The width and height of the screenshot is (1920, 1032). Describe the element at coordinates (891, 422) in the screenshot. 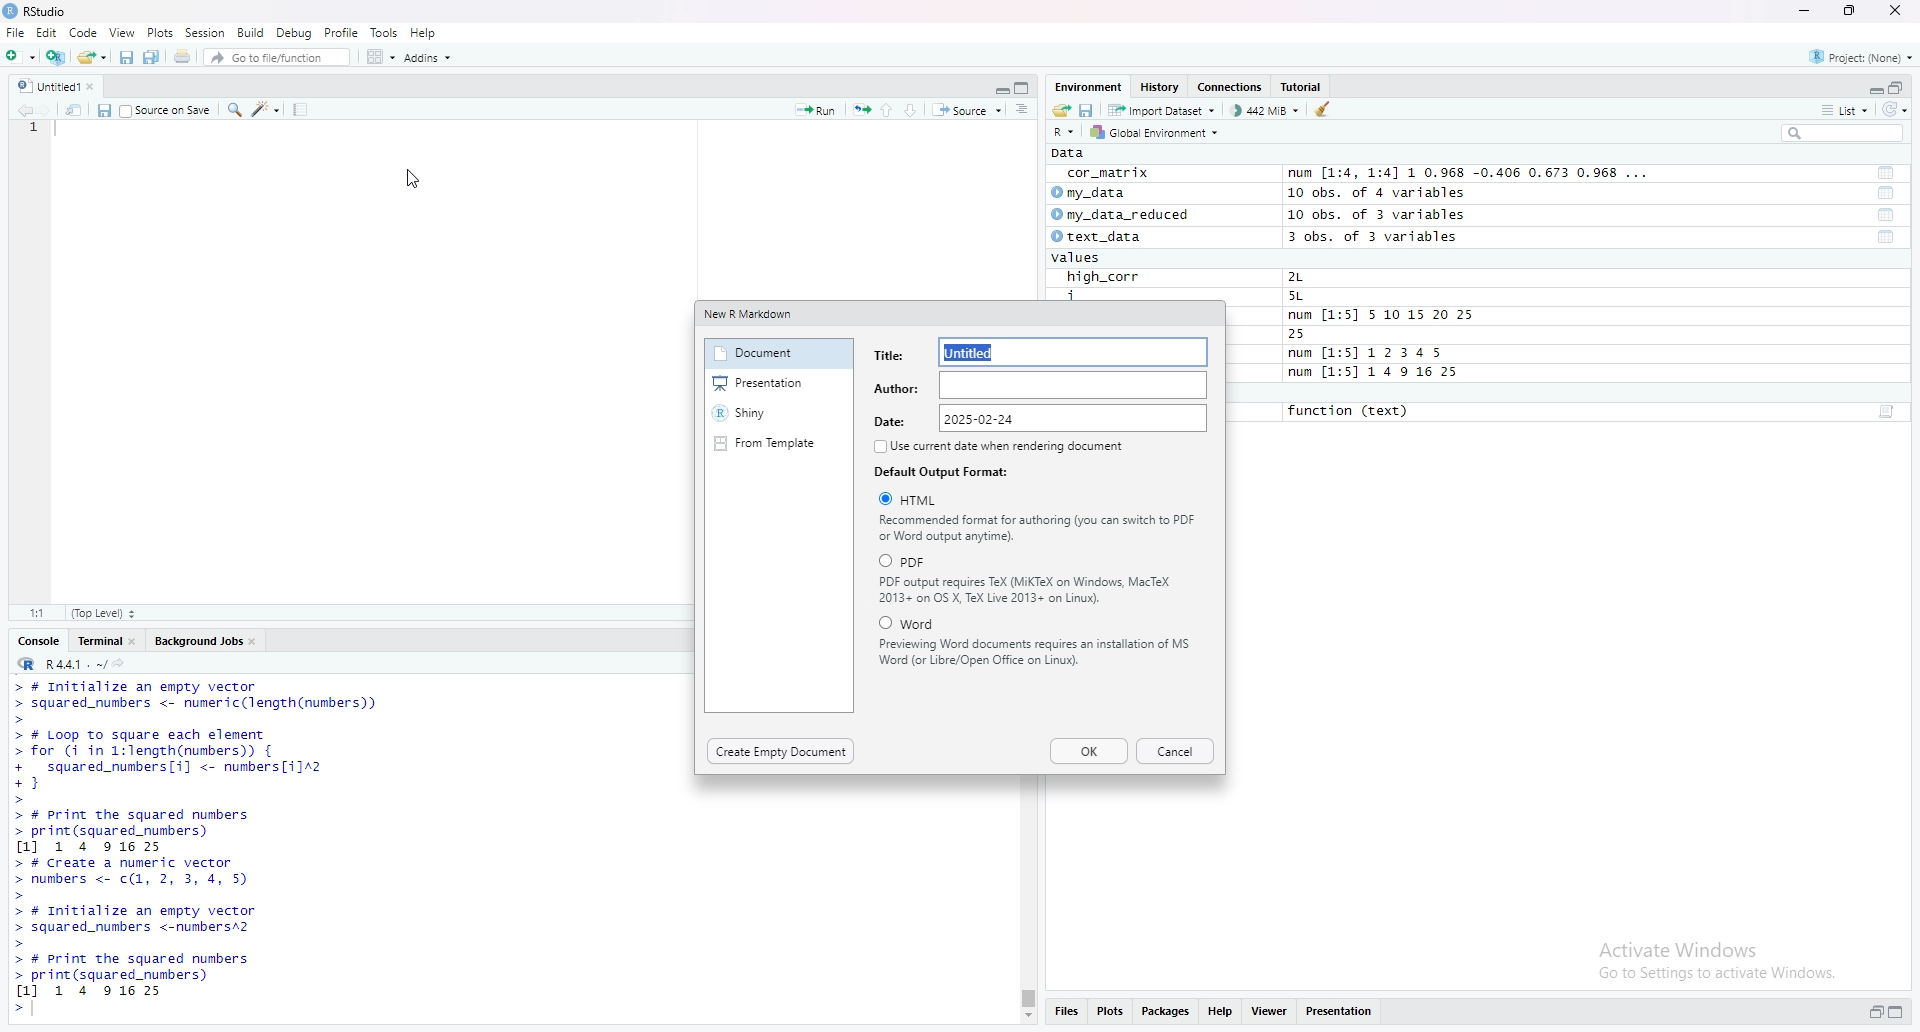

I see `Date:` at that location.